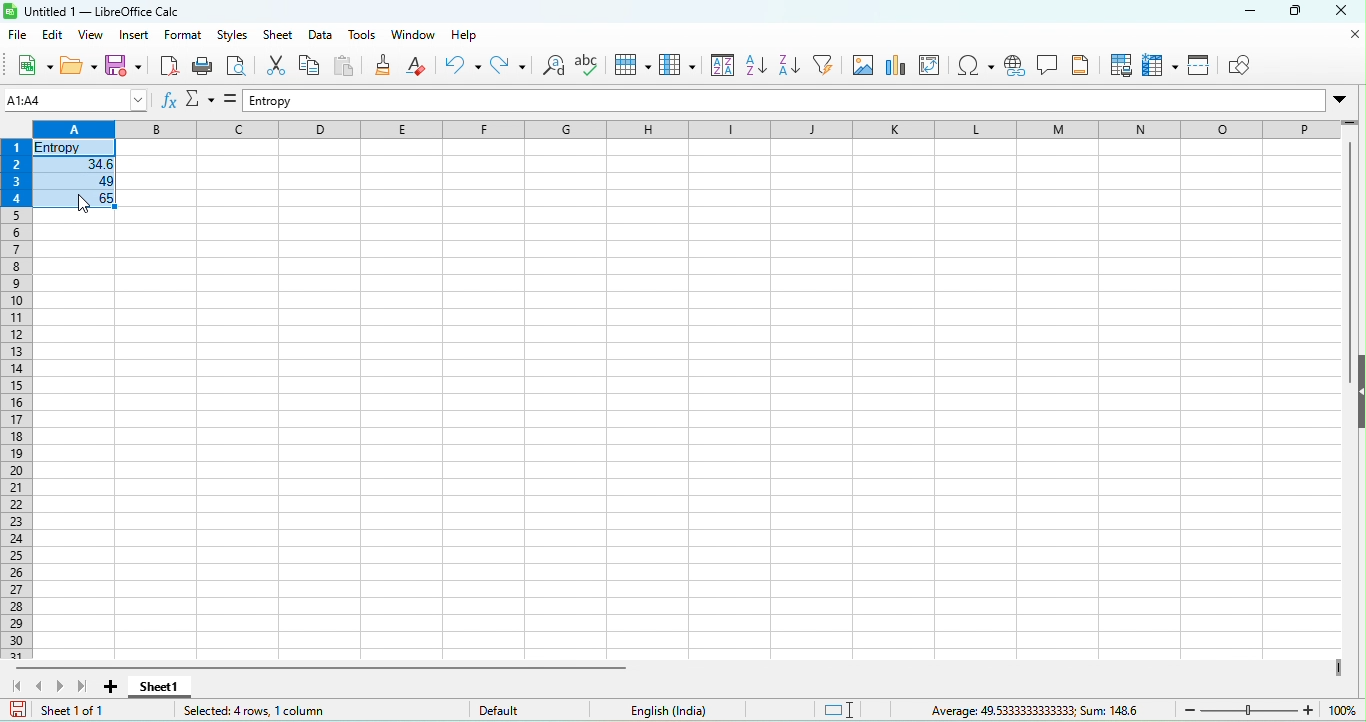  I want to click on chart, so click(900, 65).